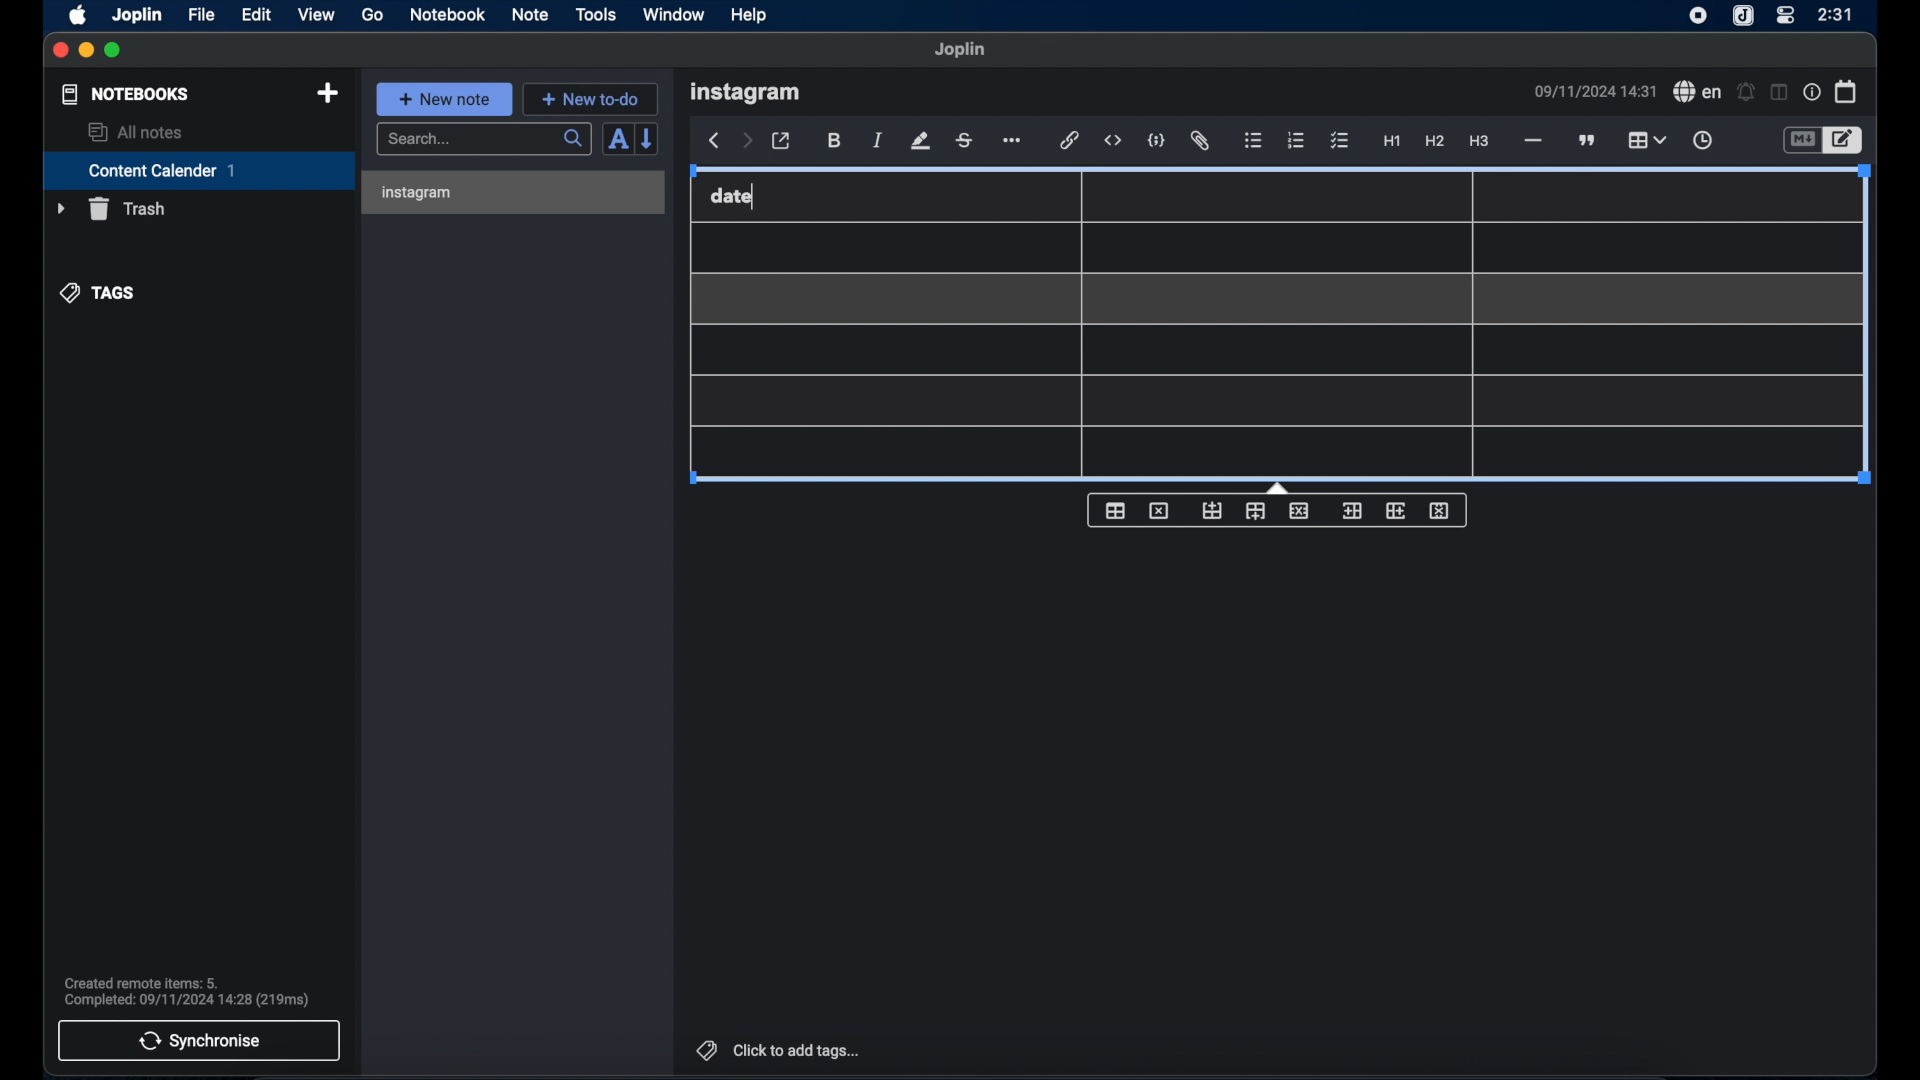  What do you see at coordinates (1310, 329) in the screenshot?
I see `table ` at bounding box center [1310, 329].